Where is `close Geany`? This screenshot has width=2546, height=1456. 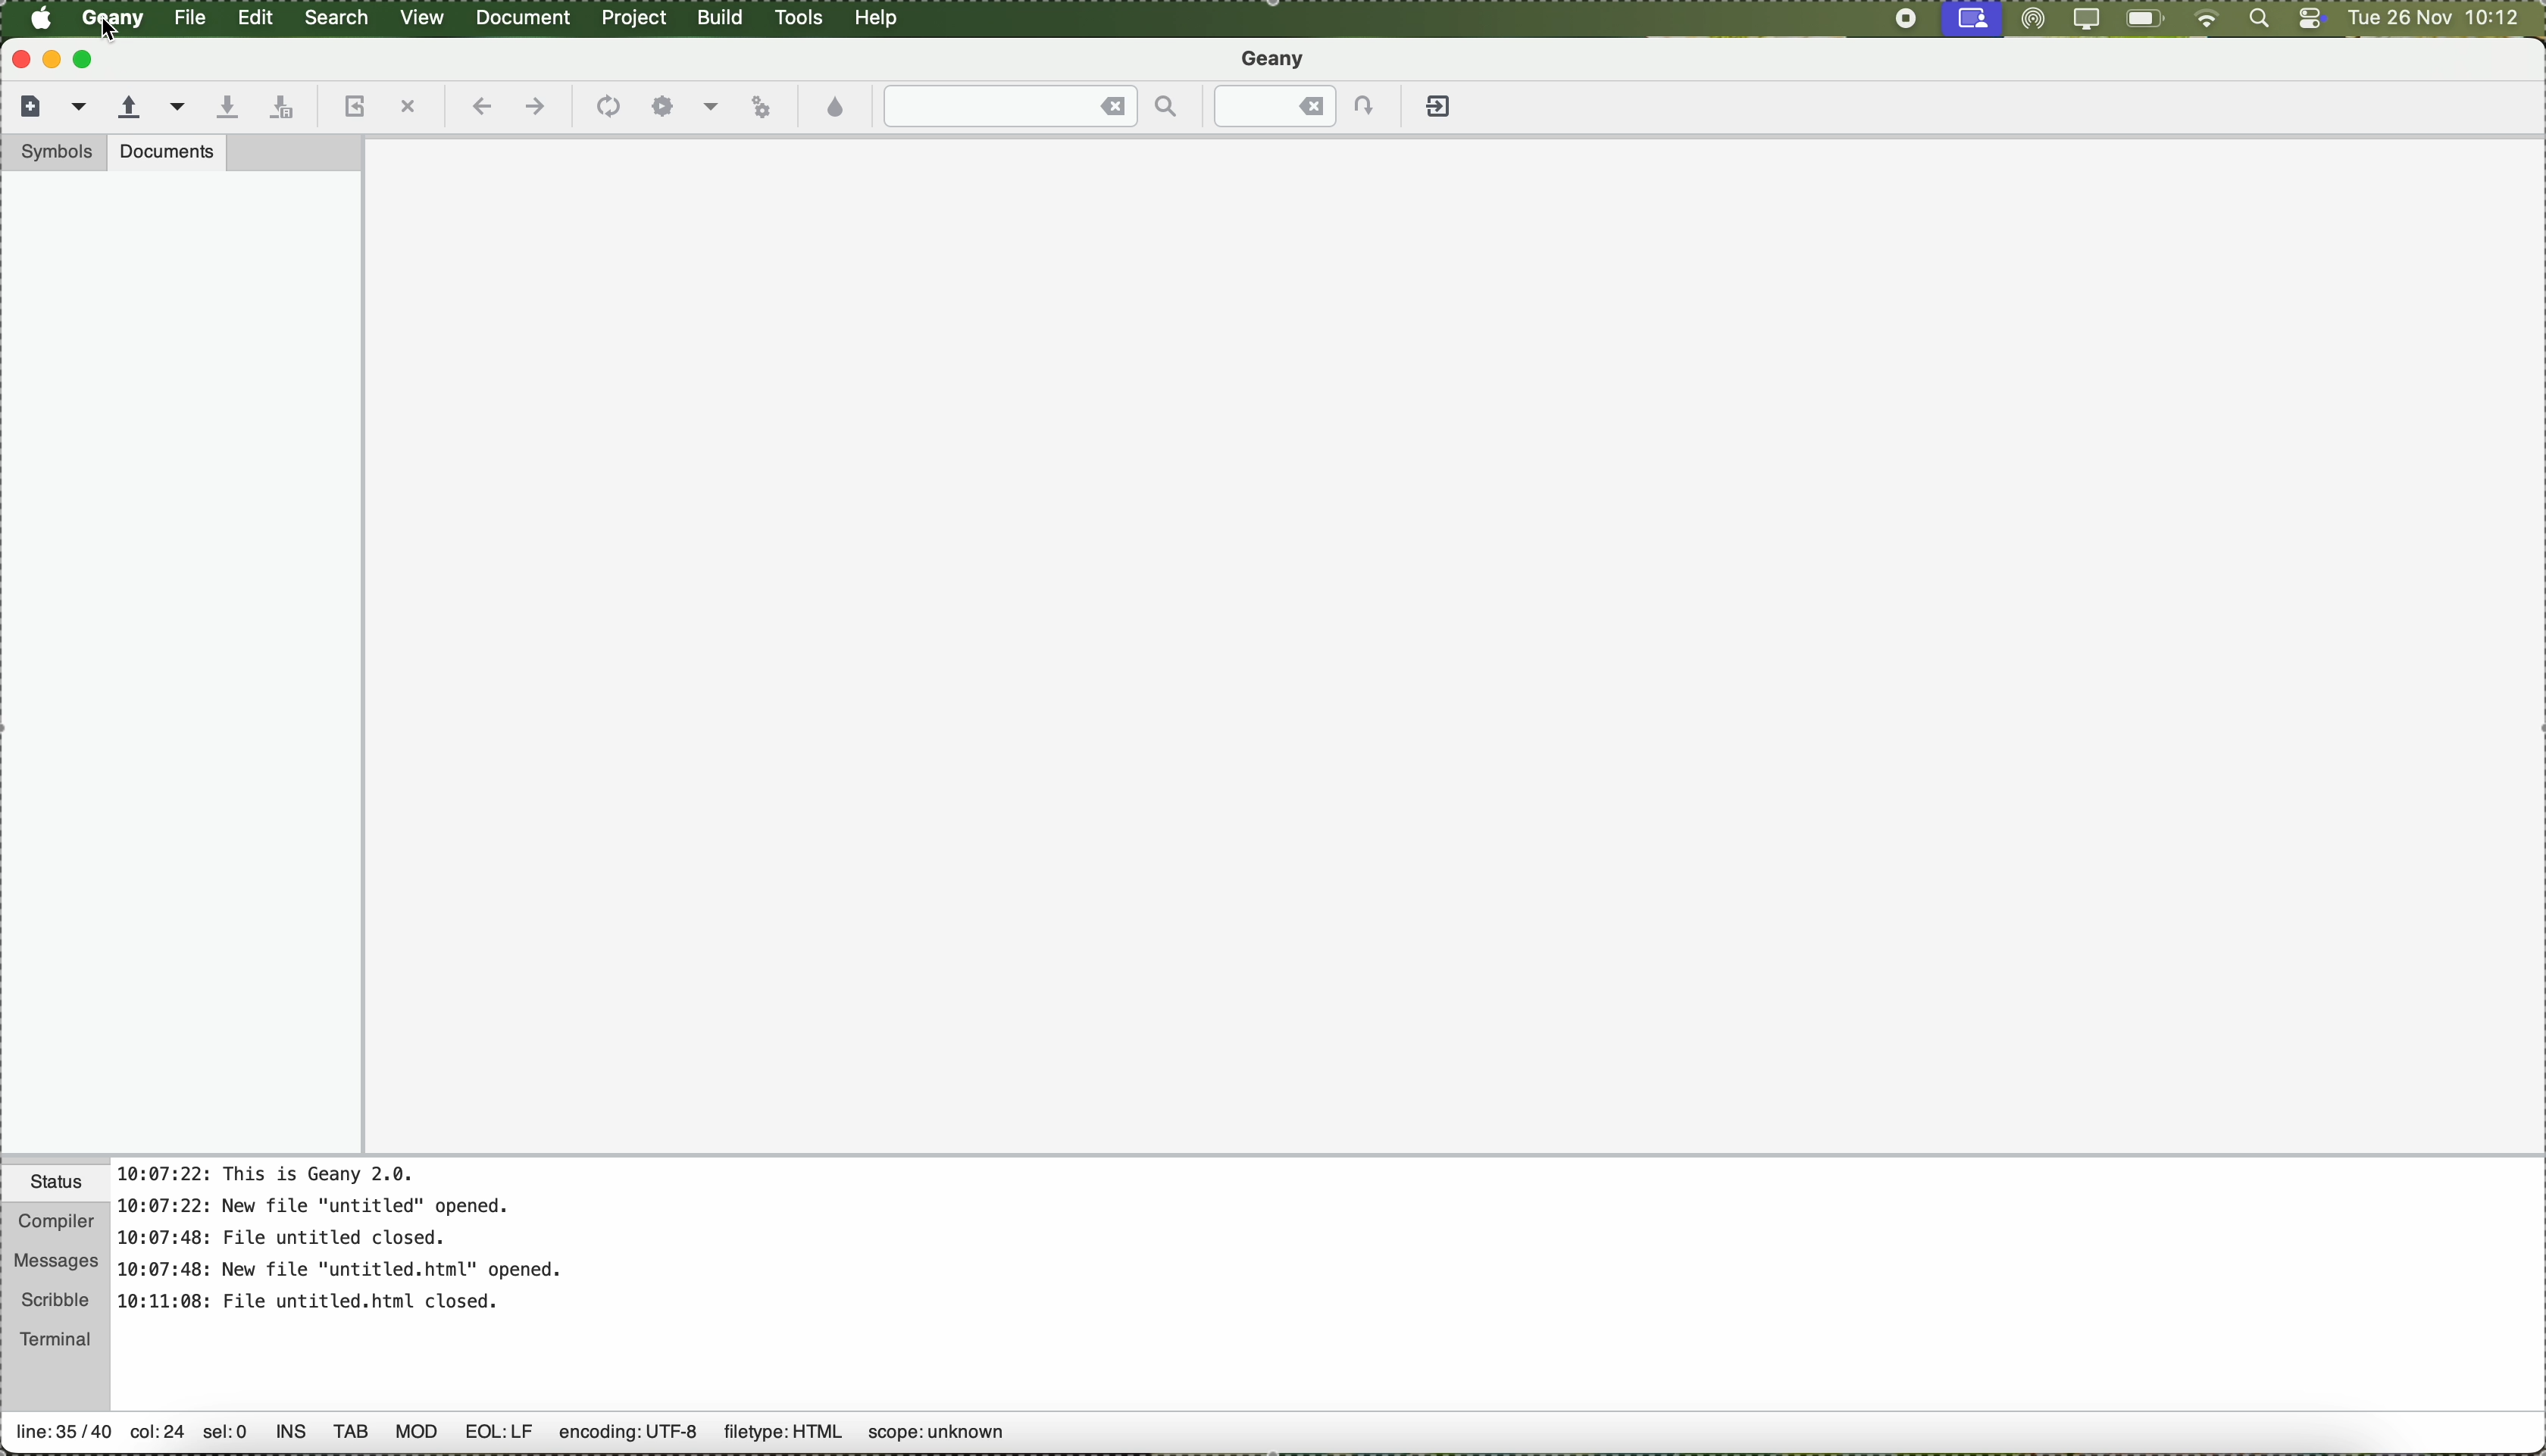
close Geany is located at coordinates (20, 60).